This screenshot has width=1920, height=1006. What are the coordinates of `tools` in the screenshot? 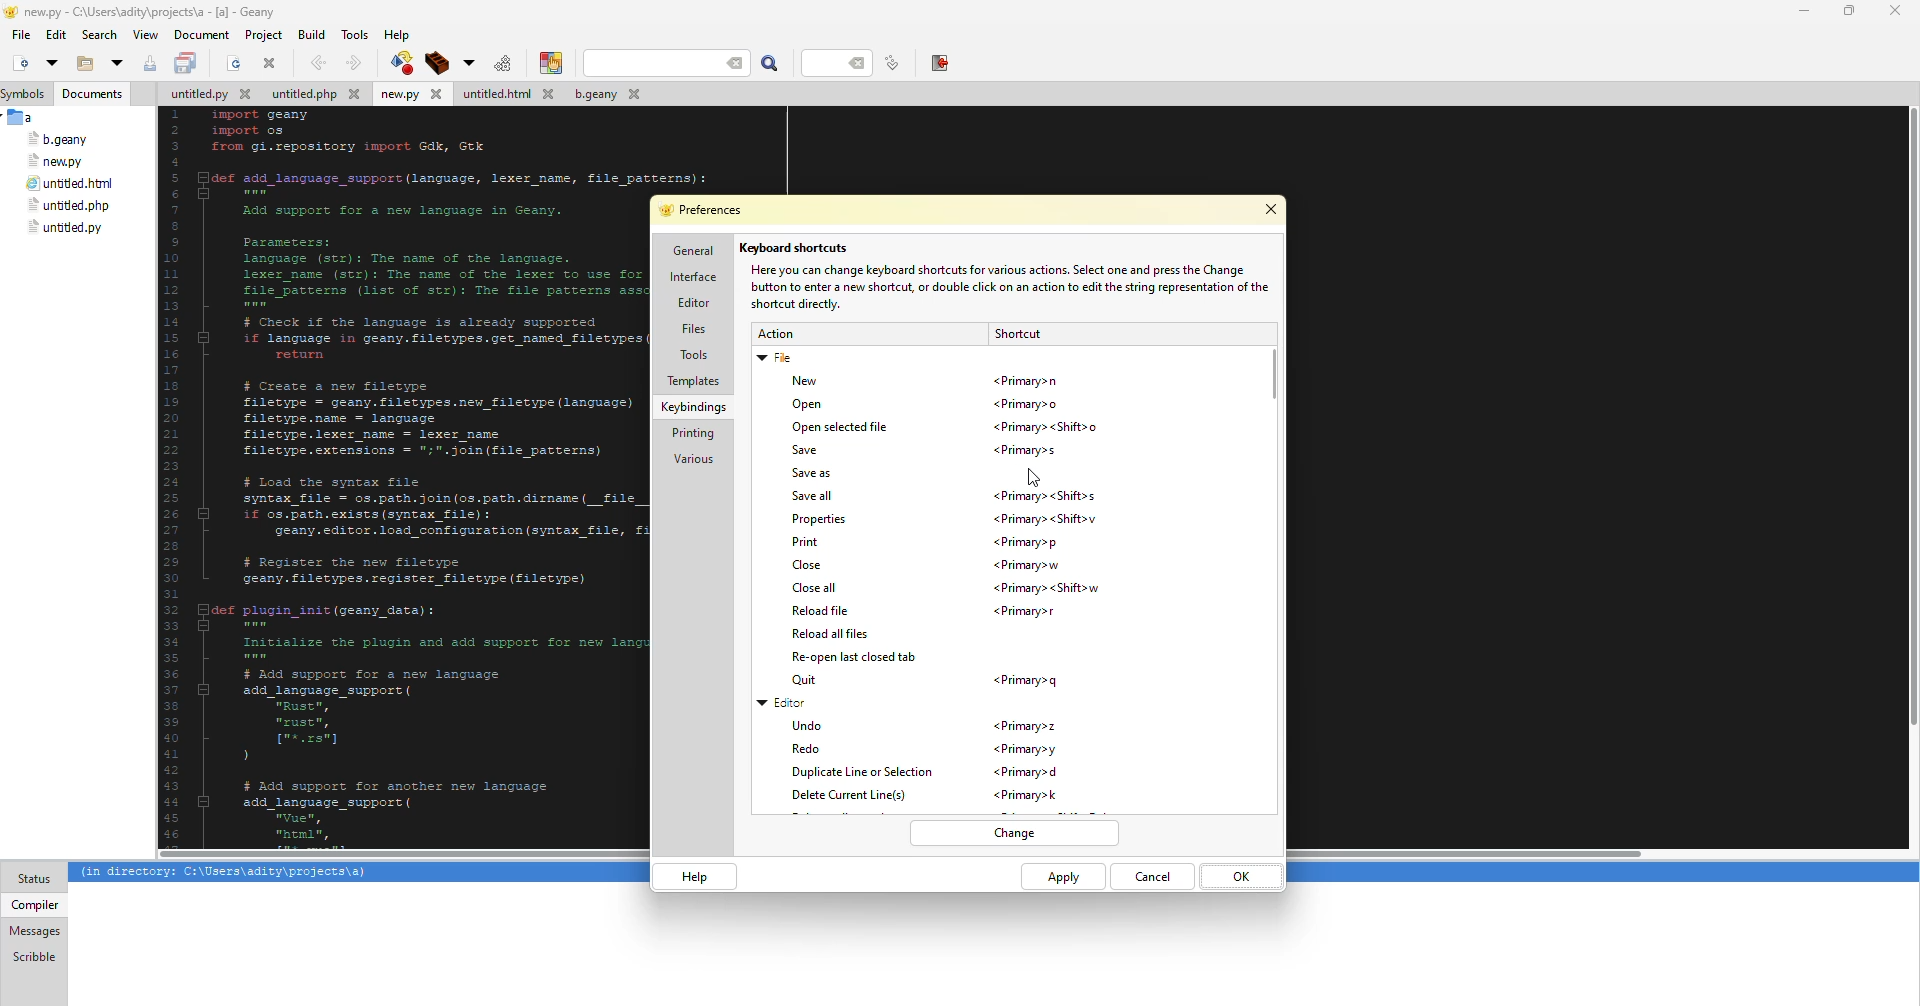 It's located at (358, 33).